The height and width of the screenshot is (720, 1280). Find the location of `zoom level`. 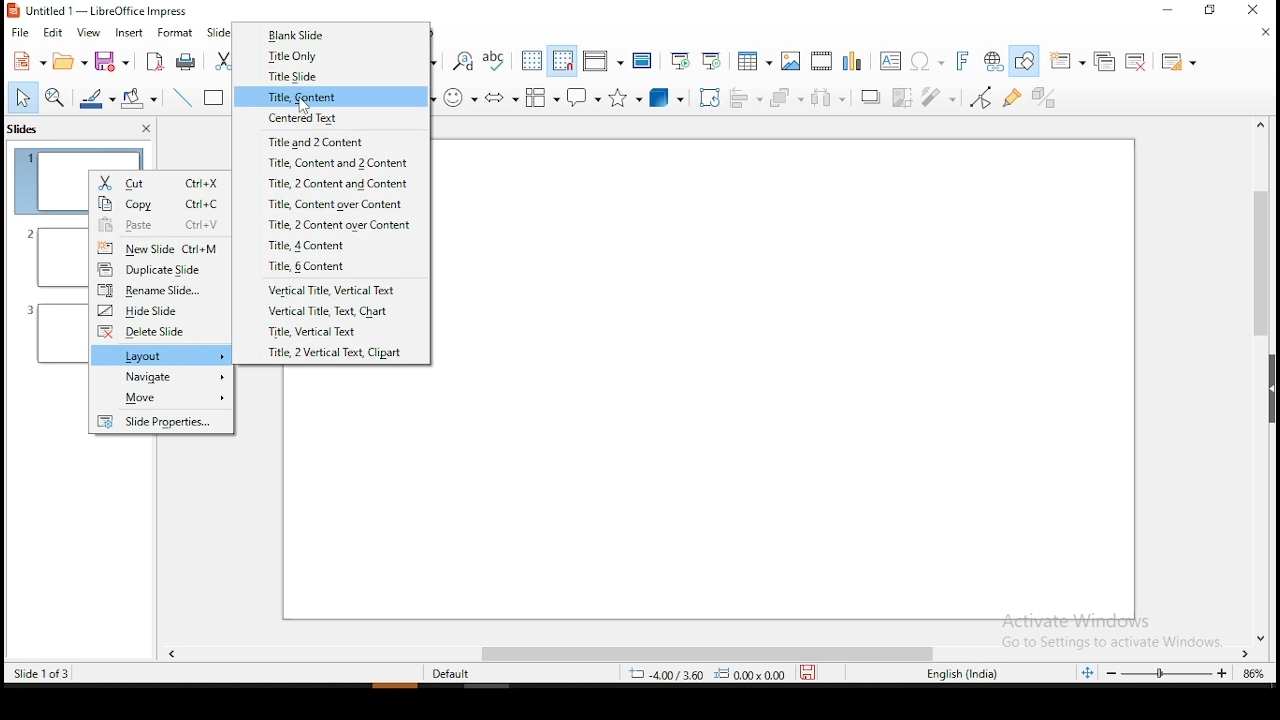

zoom level is located at coordinates (1252, 673).